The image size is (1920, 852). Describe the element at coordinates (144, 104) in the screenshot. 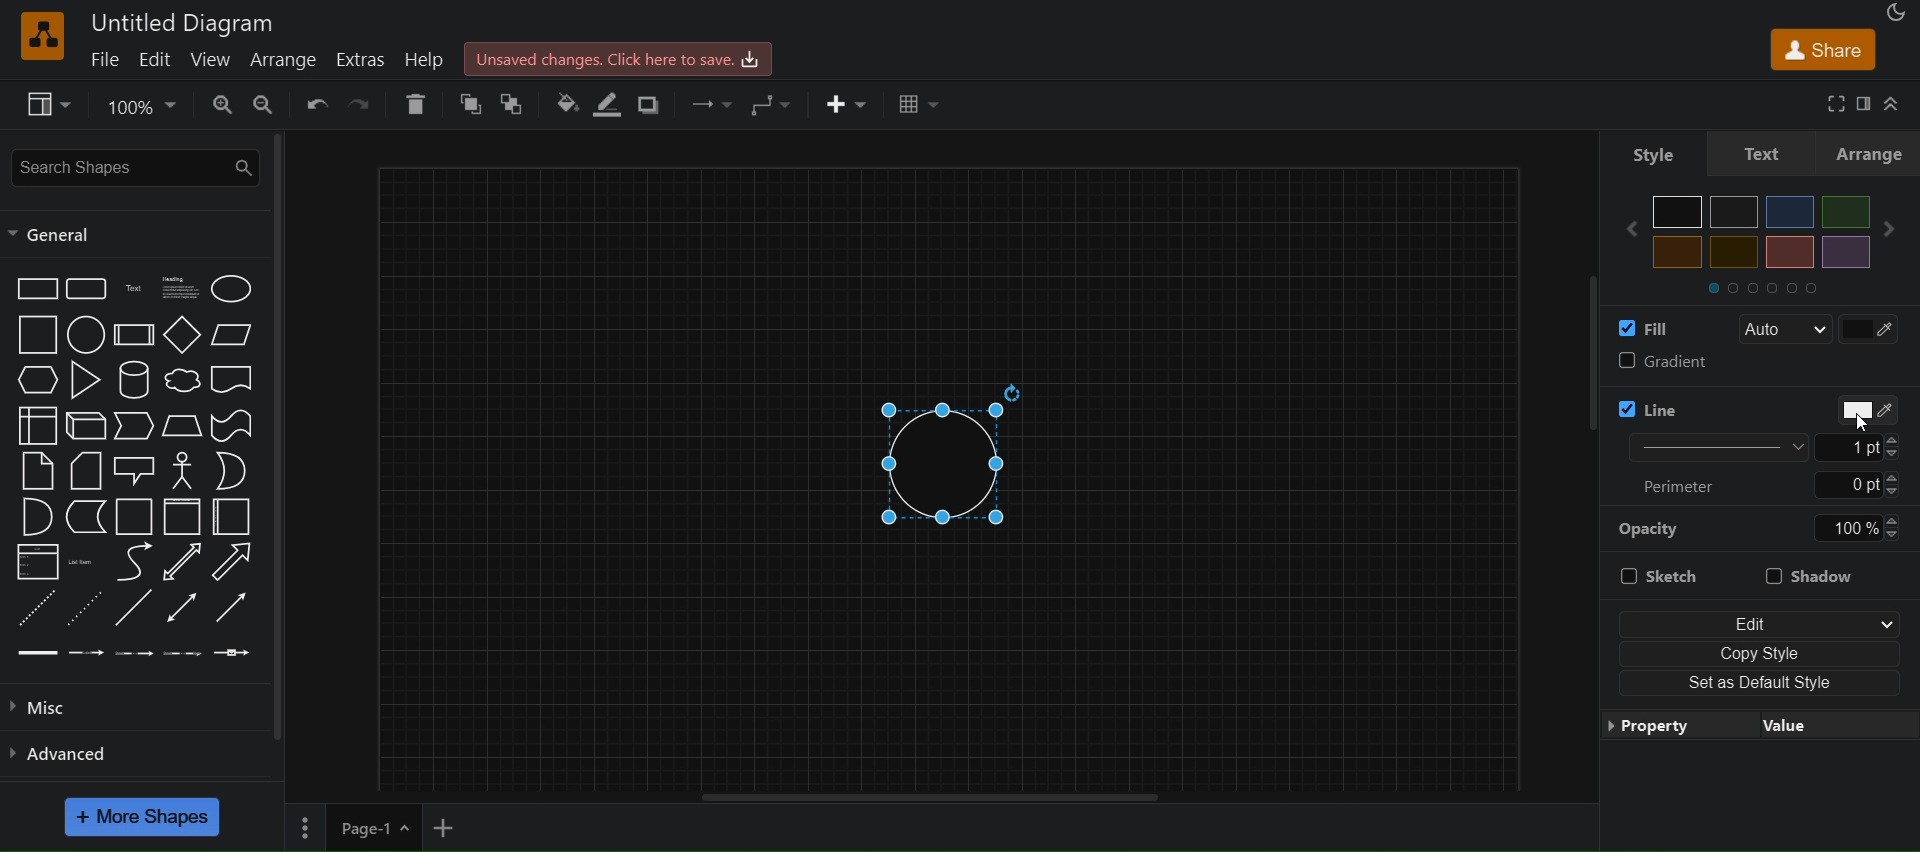

I see `zoom` at that location.